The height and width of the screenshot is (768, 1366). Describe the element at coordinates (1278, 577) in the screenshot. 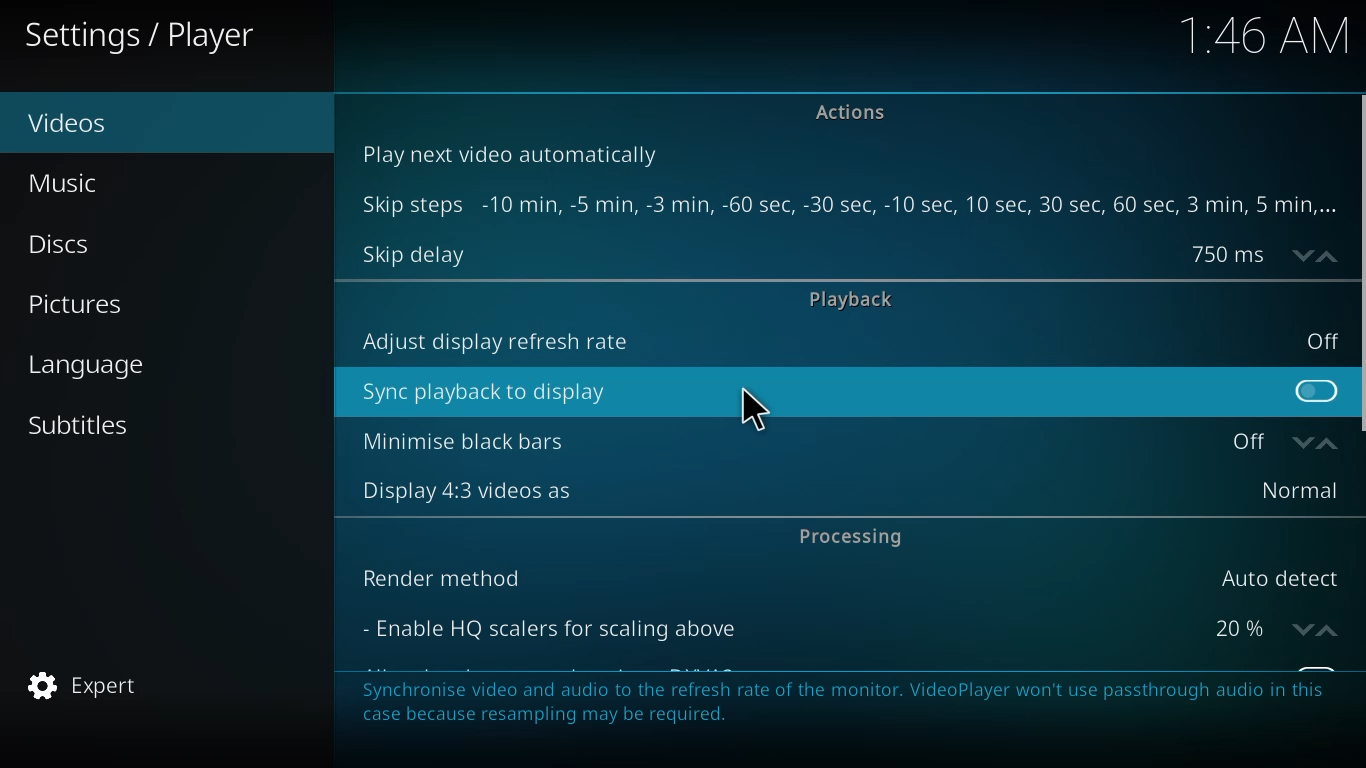

I see `auto detect` at that location.